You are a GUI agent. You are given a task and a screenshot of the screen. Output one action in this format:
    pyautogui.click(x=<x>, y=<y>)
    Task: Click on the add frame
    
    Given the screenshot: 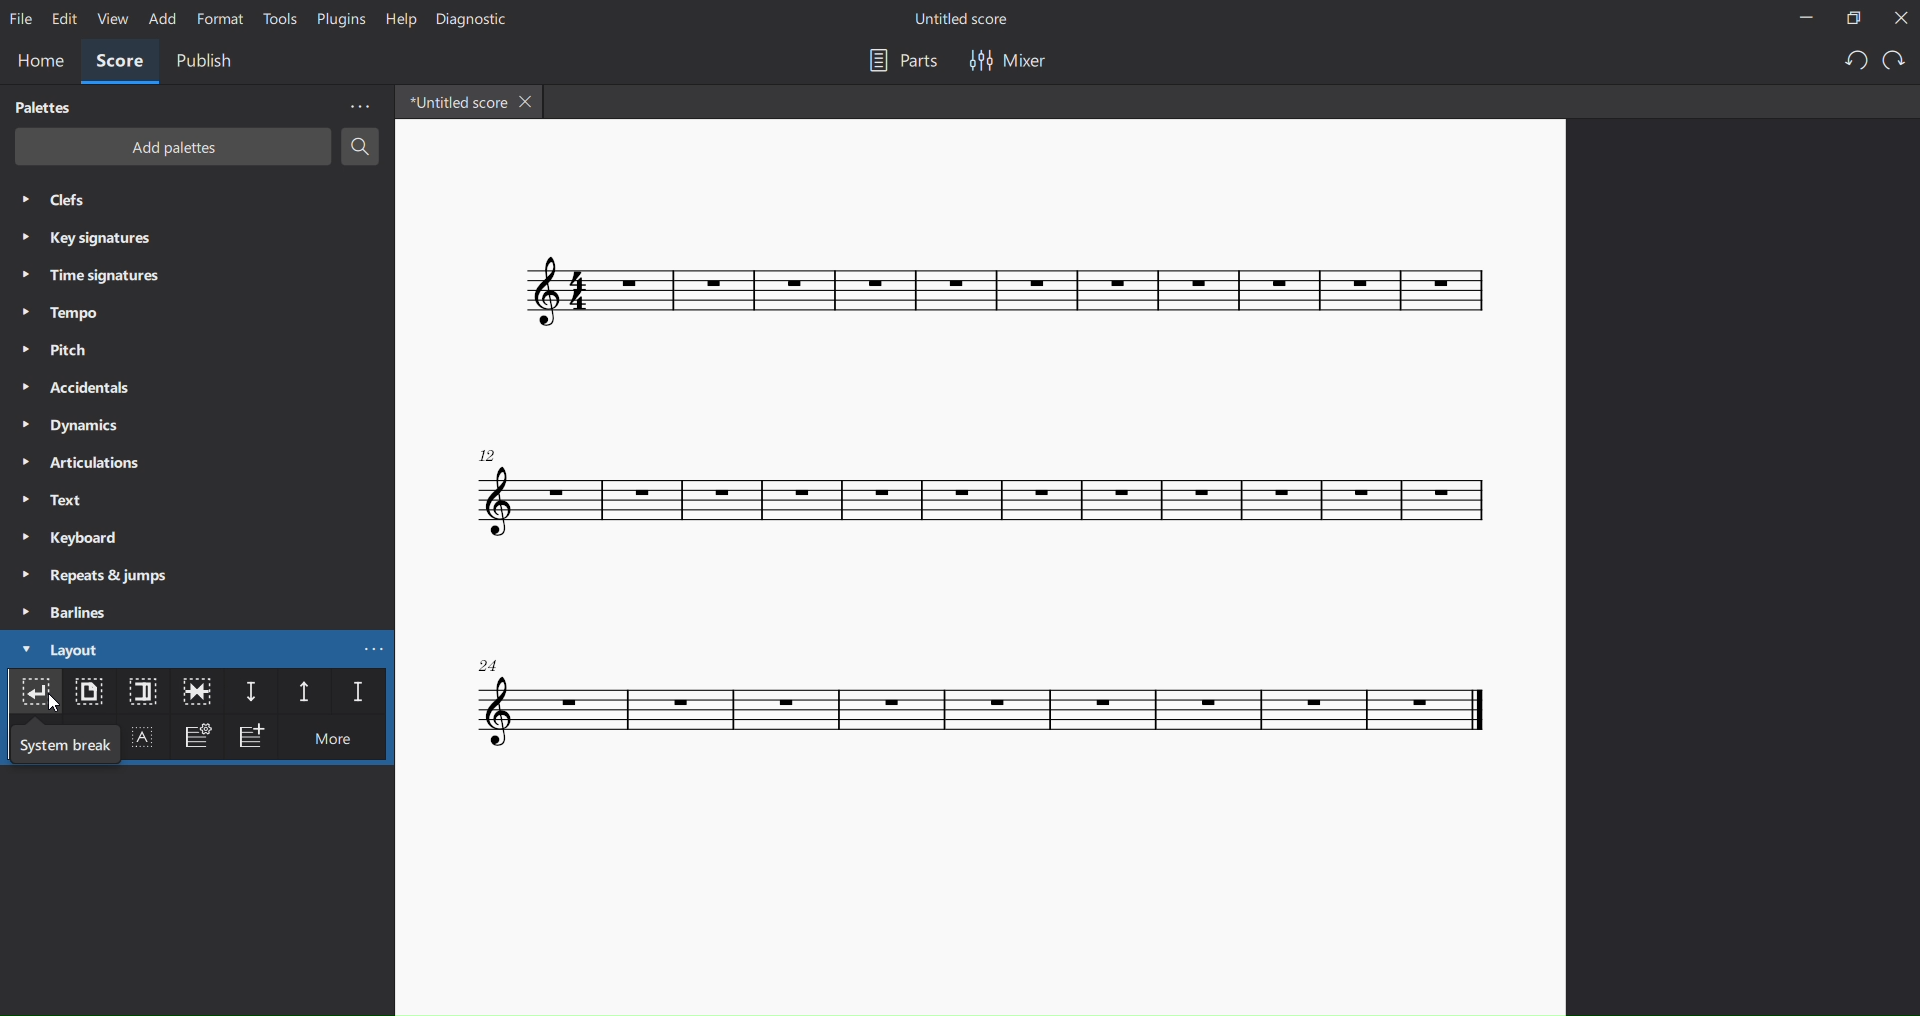 What is the action you would take?
    pyautogui.click(x=256, y=738)
    